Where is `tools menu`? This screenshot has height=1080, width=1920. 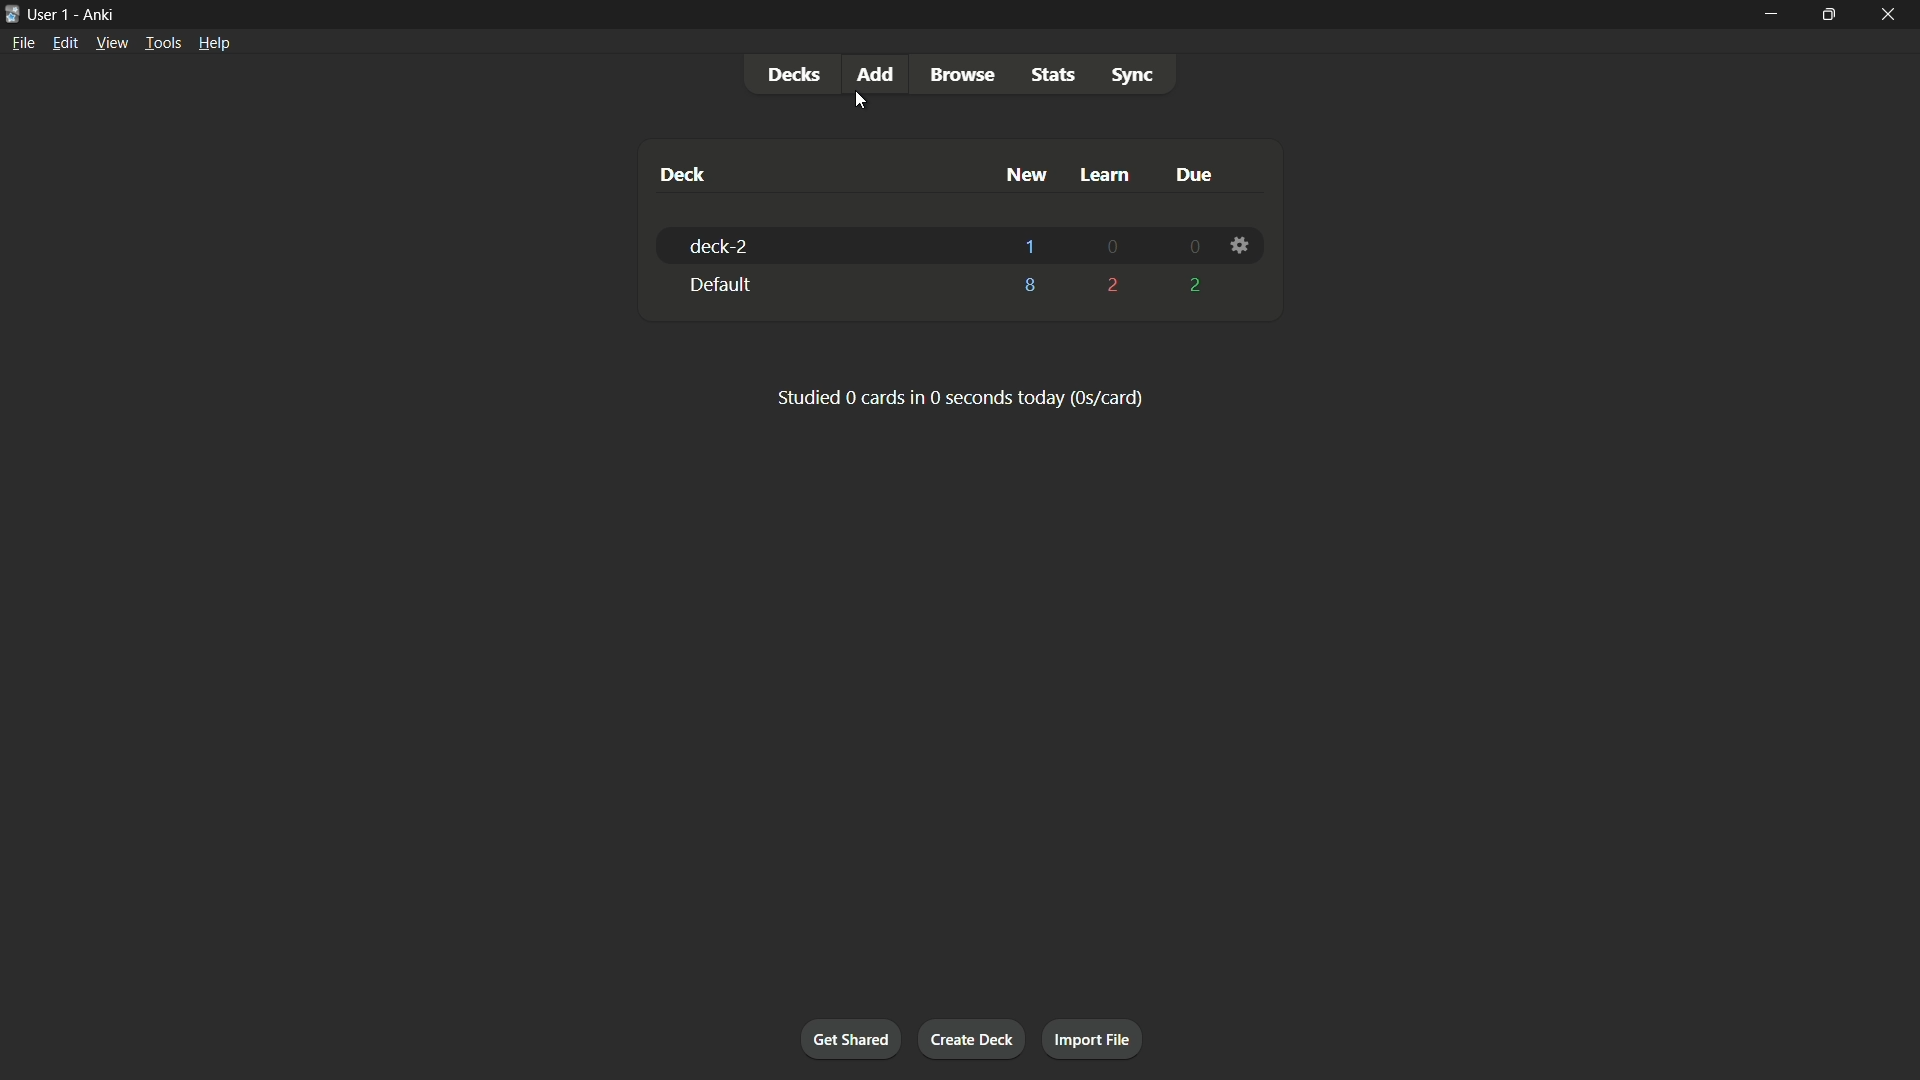
tools menu is located at coordinates (163, 43).